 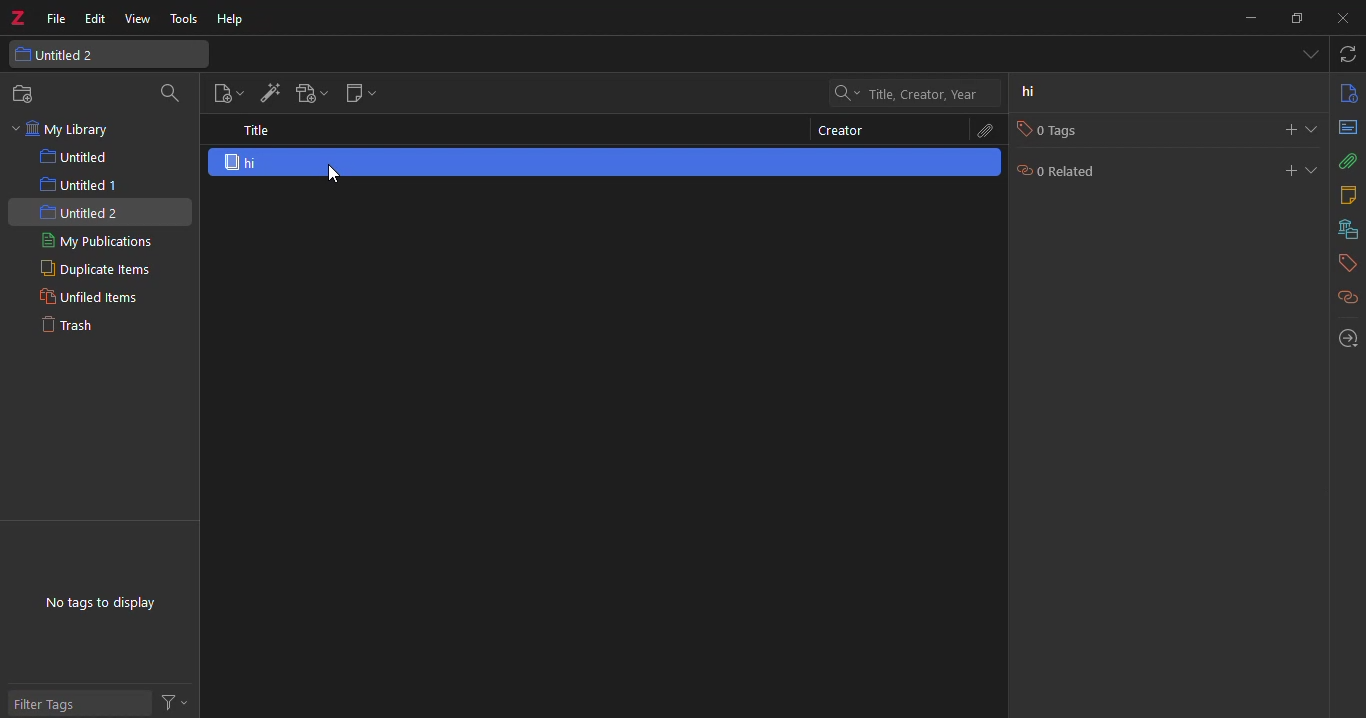 What do you see at coordinates (255, 130) in the screenshot?
I see `title` at bounding box center [255, 130].